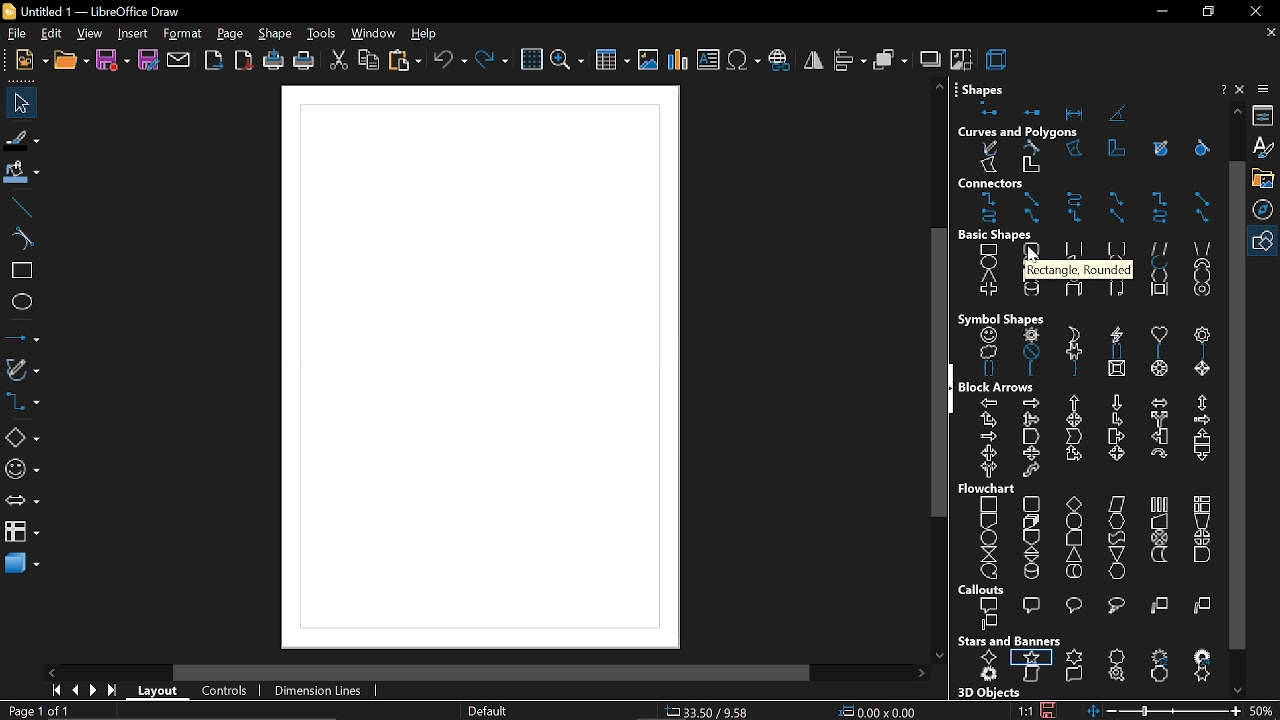 This screenshot has height=720, width=1280. I want to click on attach, so click(180, 61).